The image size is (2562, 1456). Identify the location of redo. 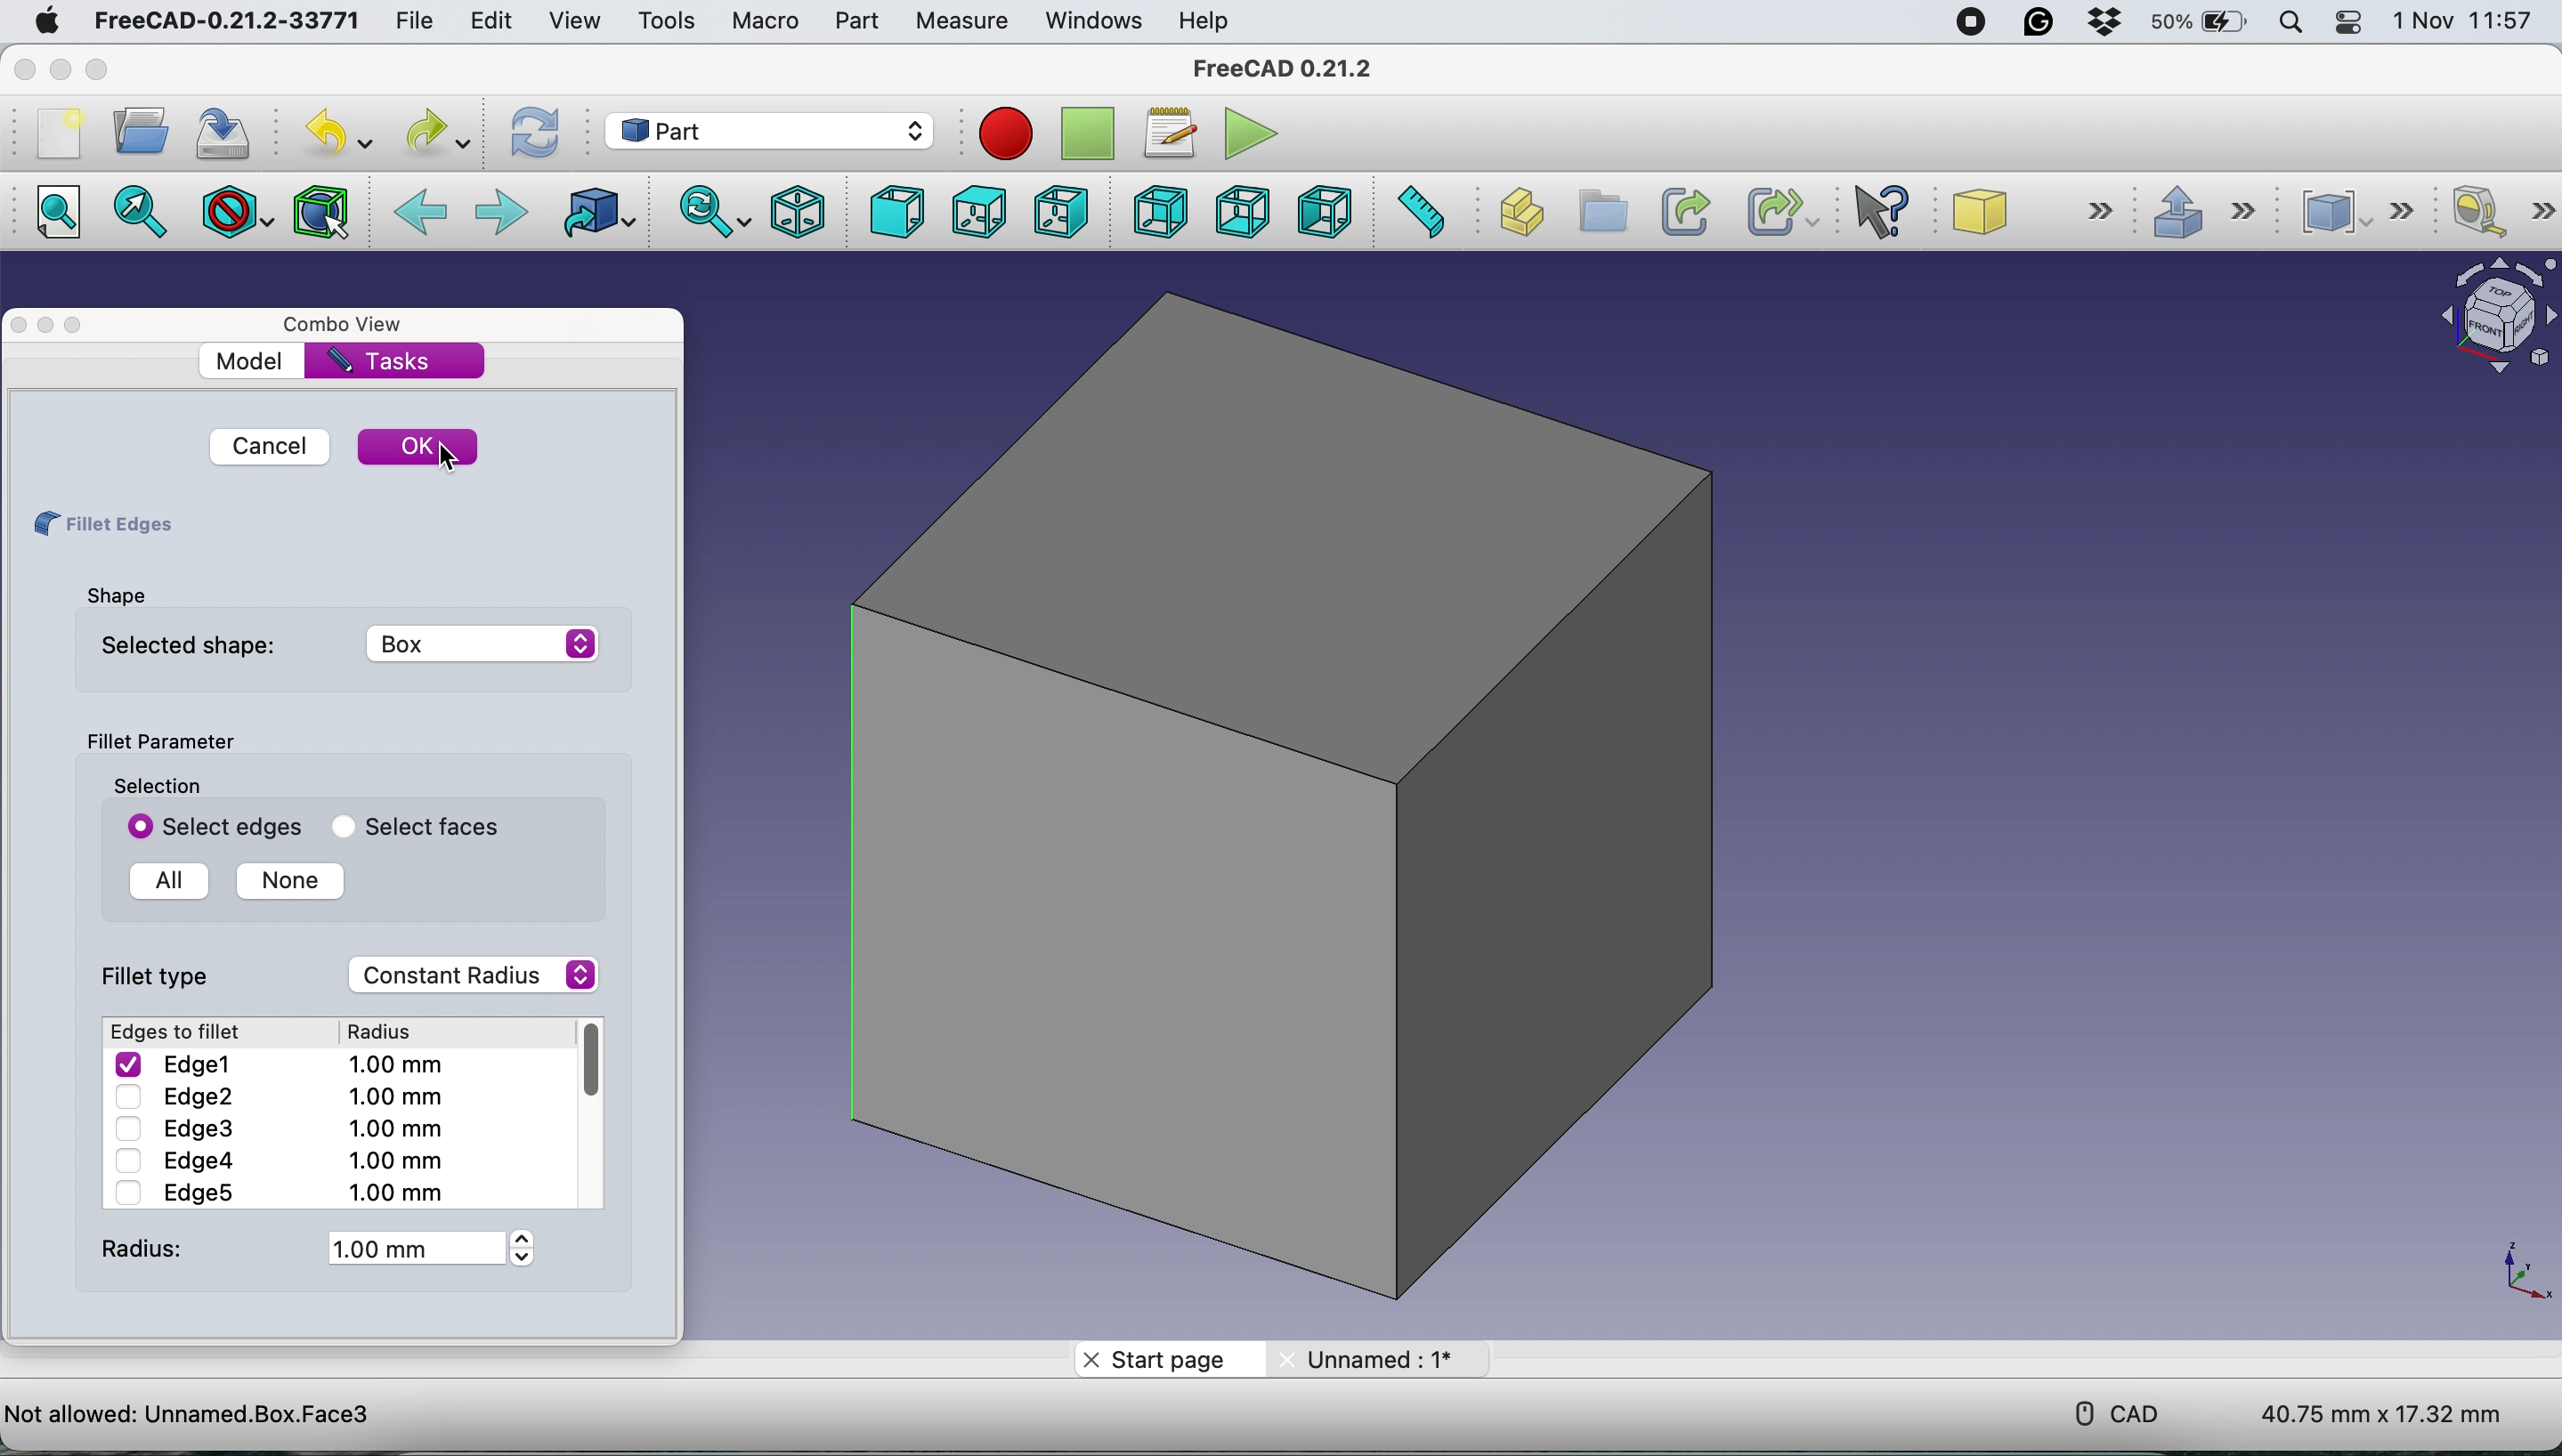
(438, 132).